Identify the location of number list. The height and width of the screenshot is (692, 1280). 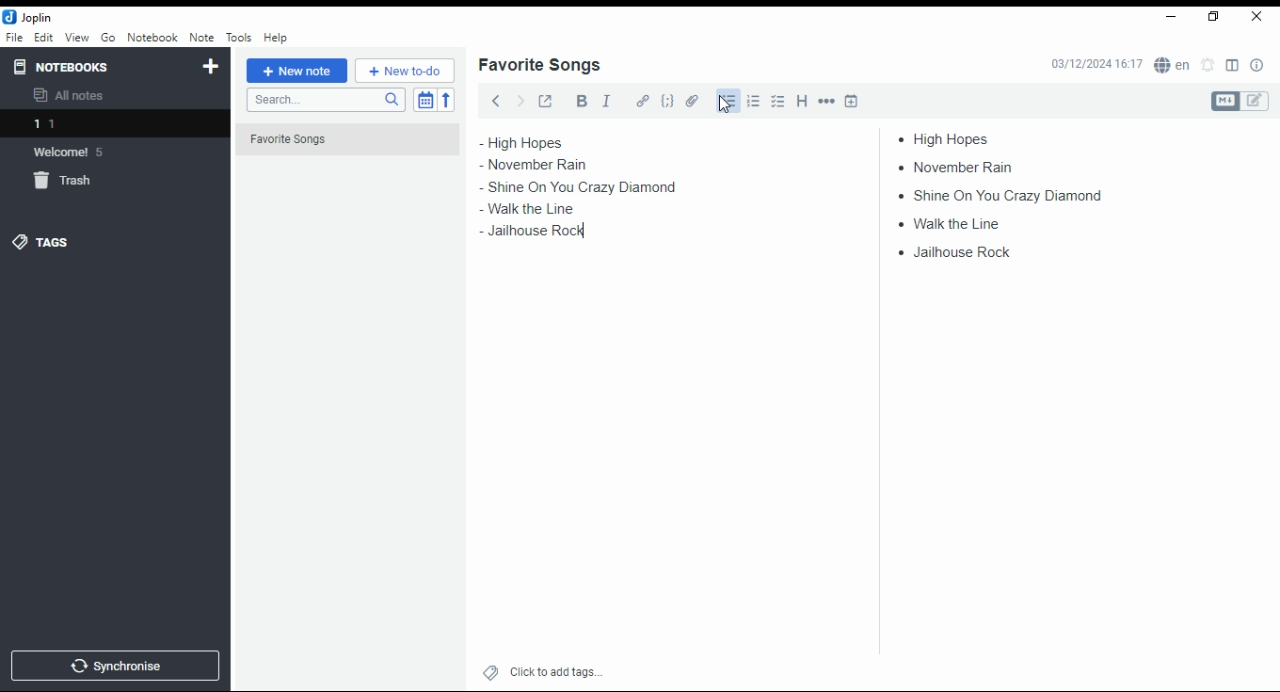
(754, 100).